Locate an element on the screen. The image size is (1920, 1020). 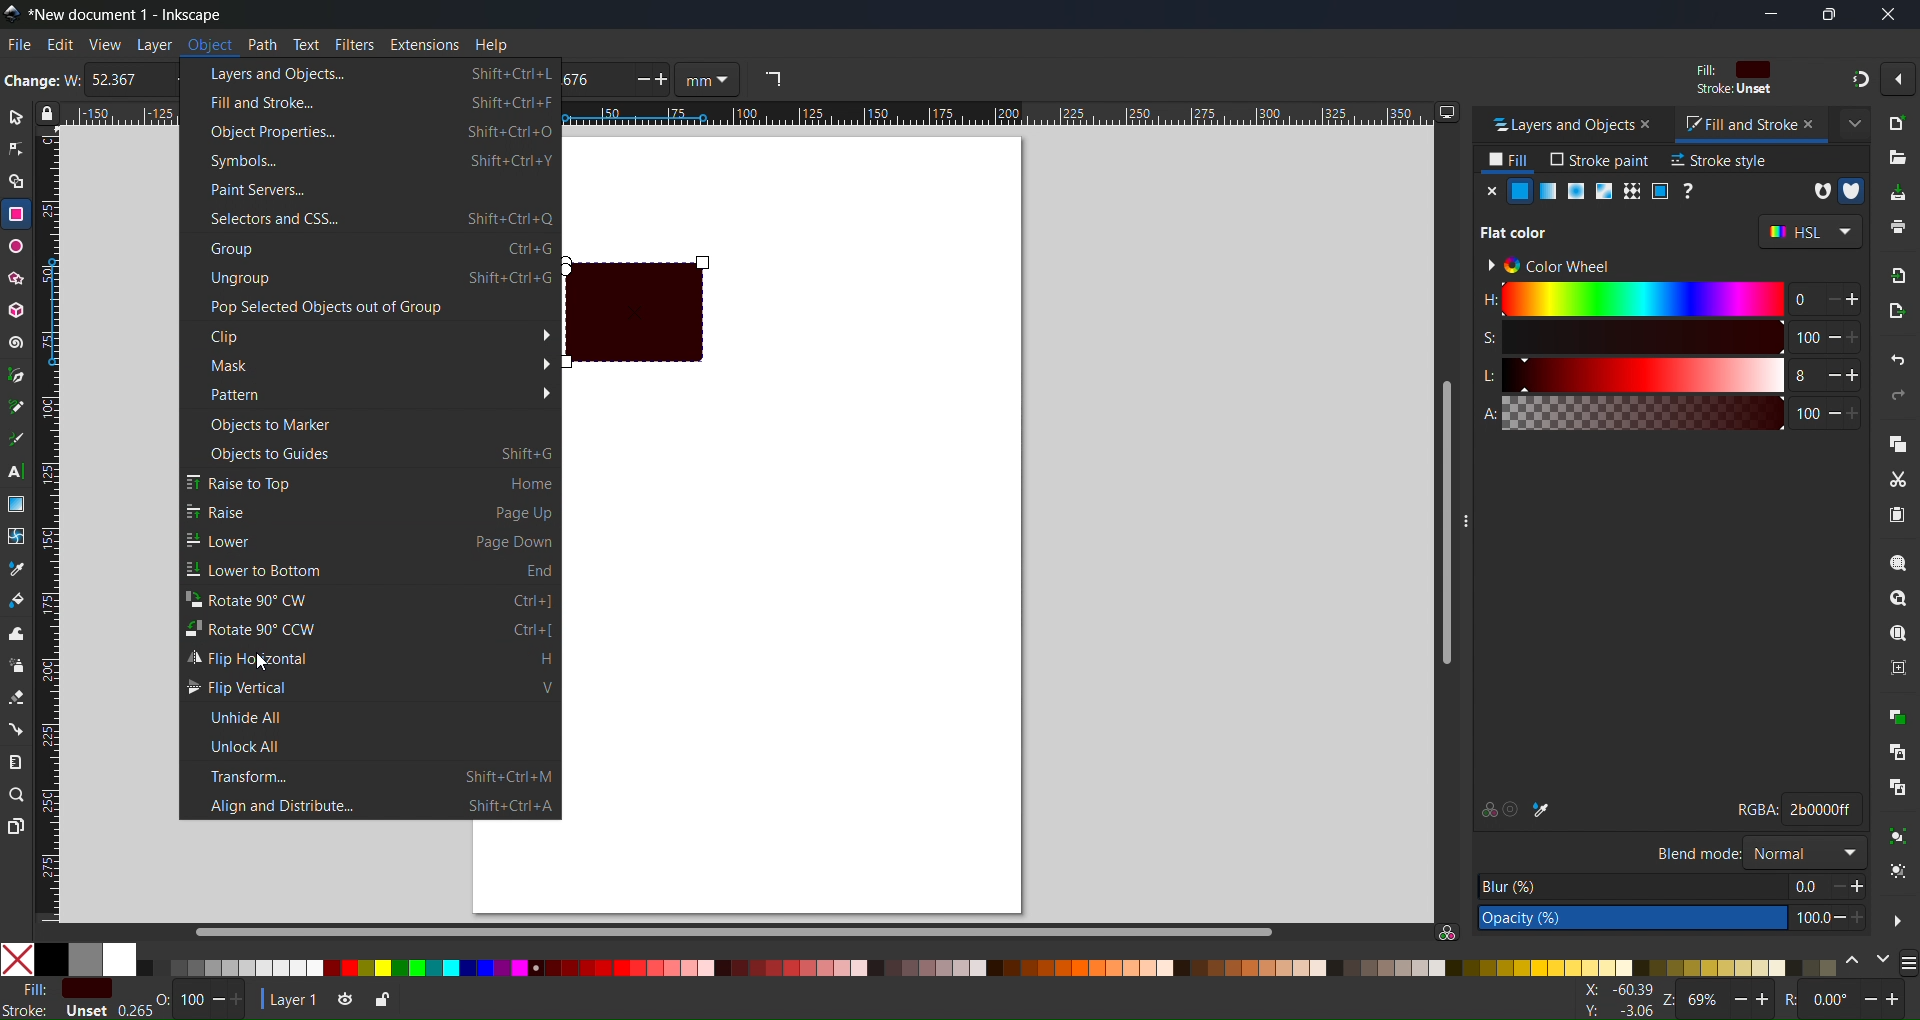
3D box tool is located at coordinates (17, 310).